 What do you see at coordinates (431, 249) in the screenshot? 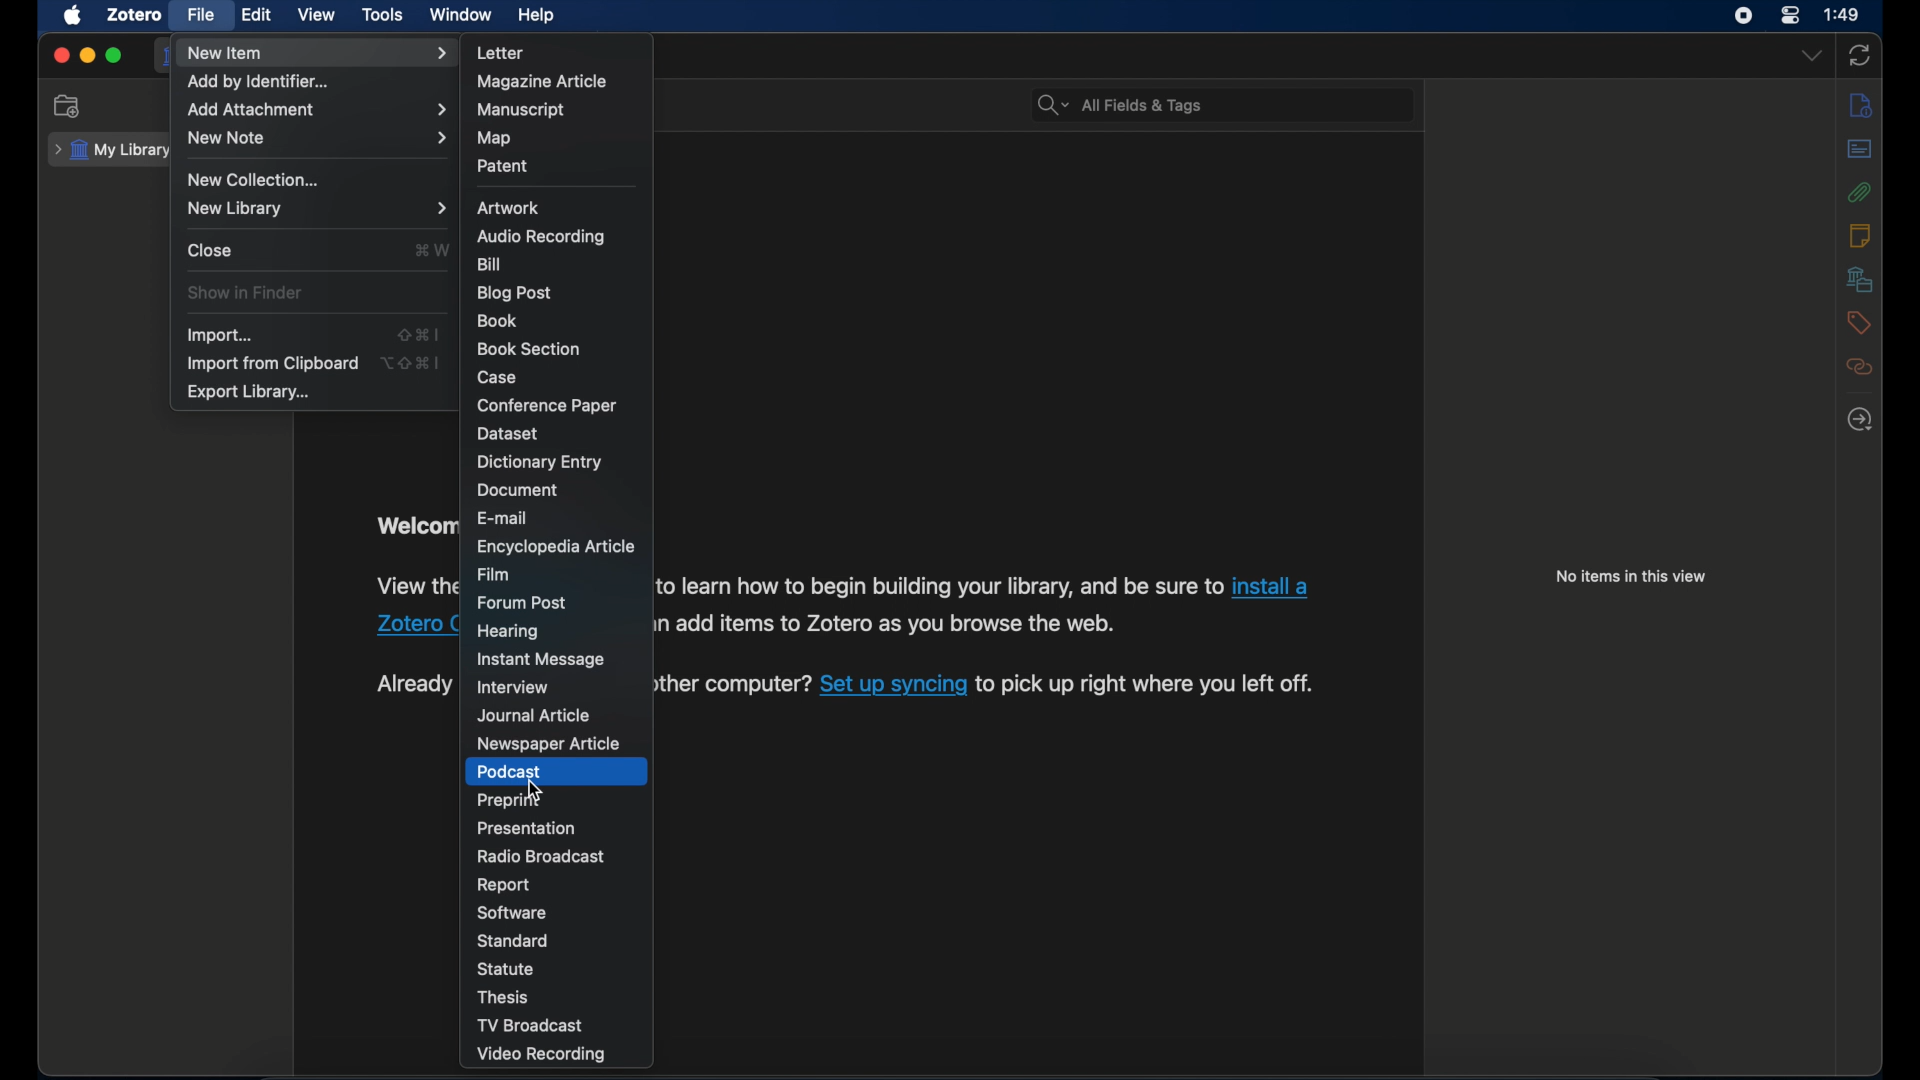
I see `command + W` at bounding box center [431, 249].